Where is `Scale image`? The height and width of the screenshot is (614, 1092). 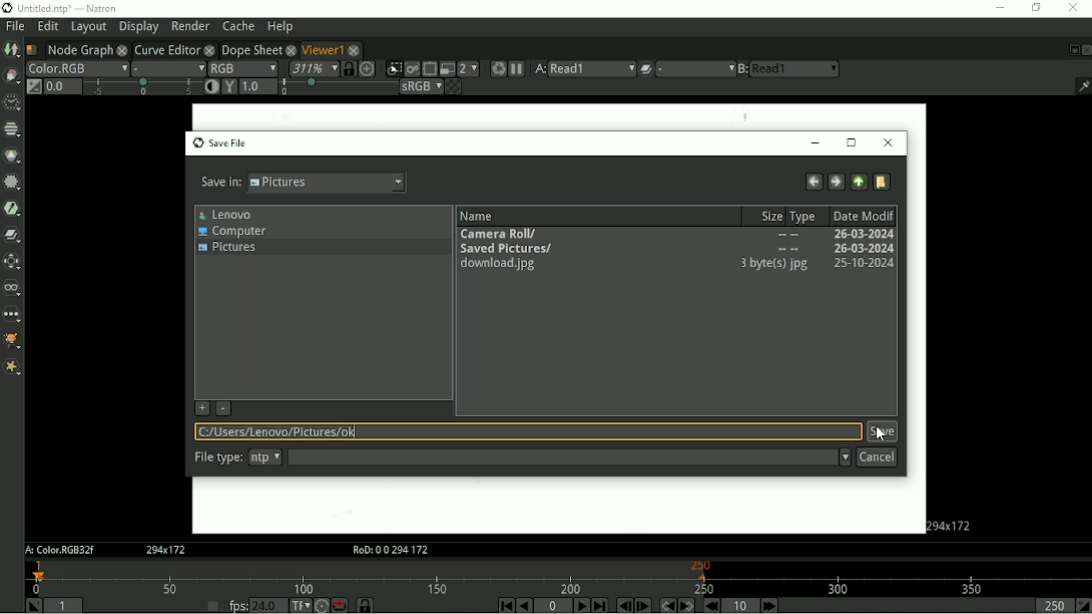 Scale image is located at coordinates (367, 70).